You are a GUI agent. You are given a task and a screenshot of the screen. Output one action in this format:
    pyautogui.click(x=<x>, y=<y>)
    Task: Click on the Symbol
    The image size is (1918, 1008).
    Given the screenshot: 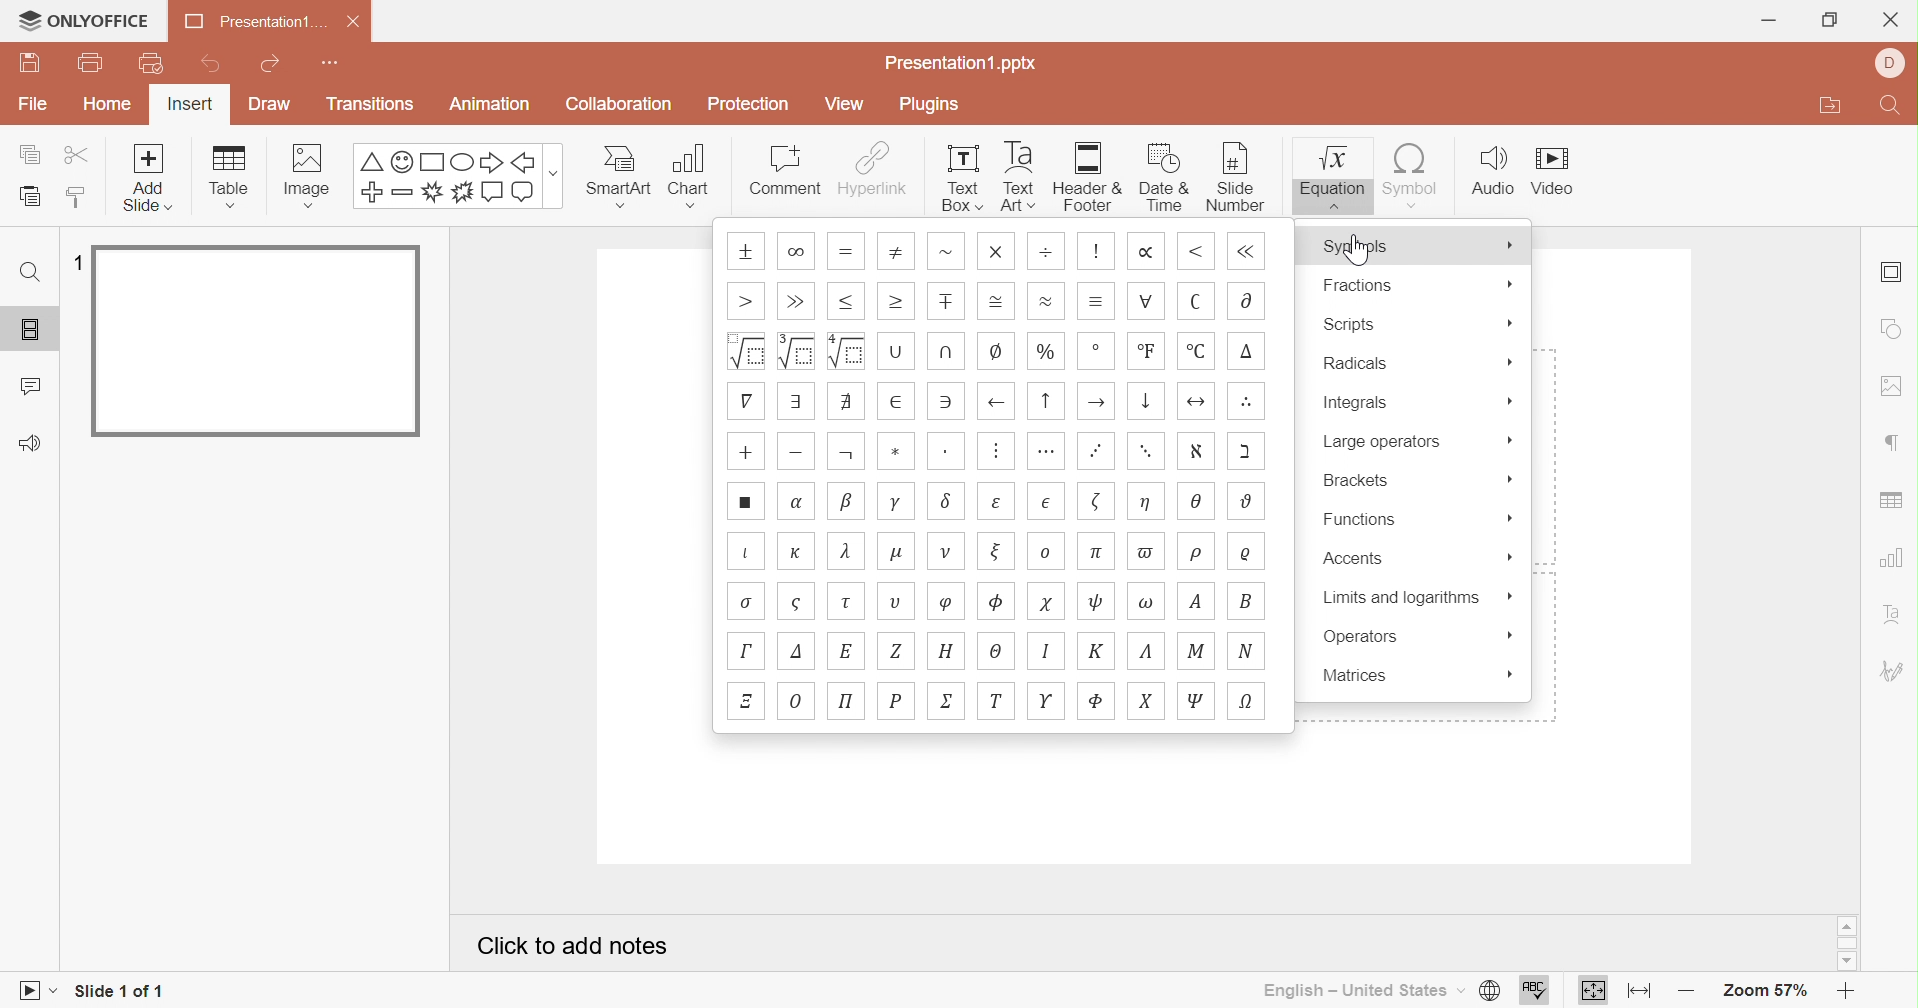 What is the action you would take?
    pyautogui.click(x=1413, y=175)
    